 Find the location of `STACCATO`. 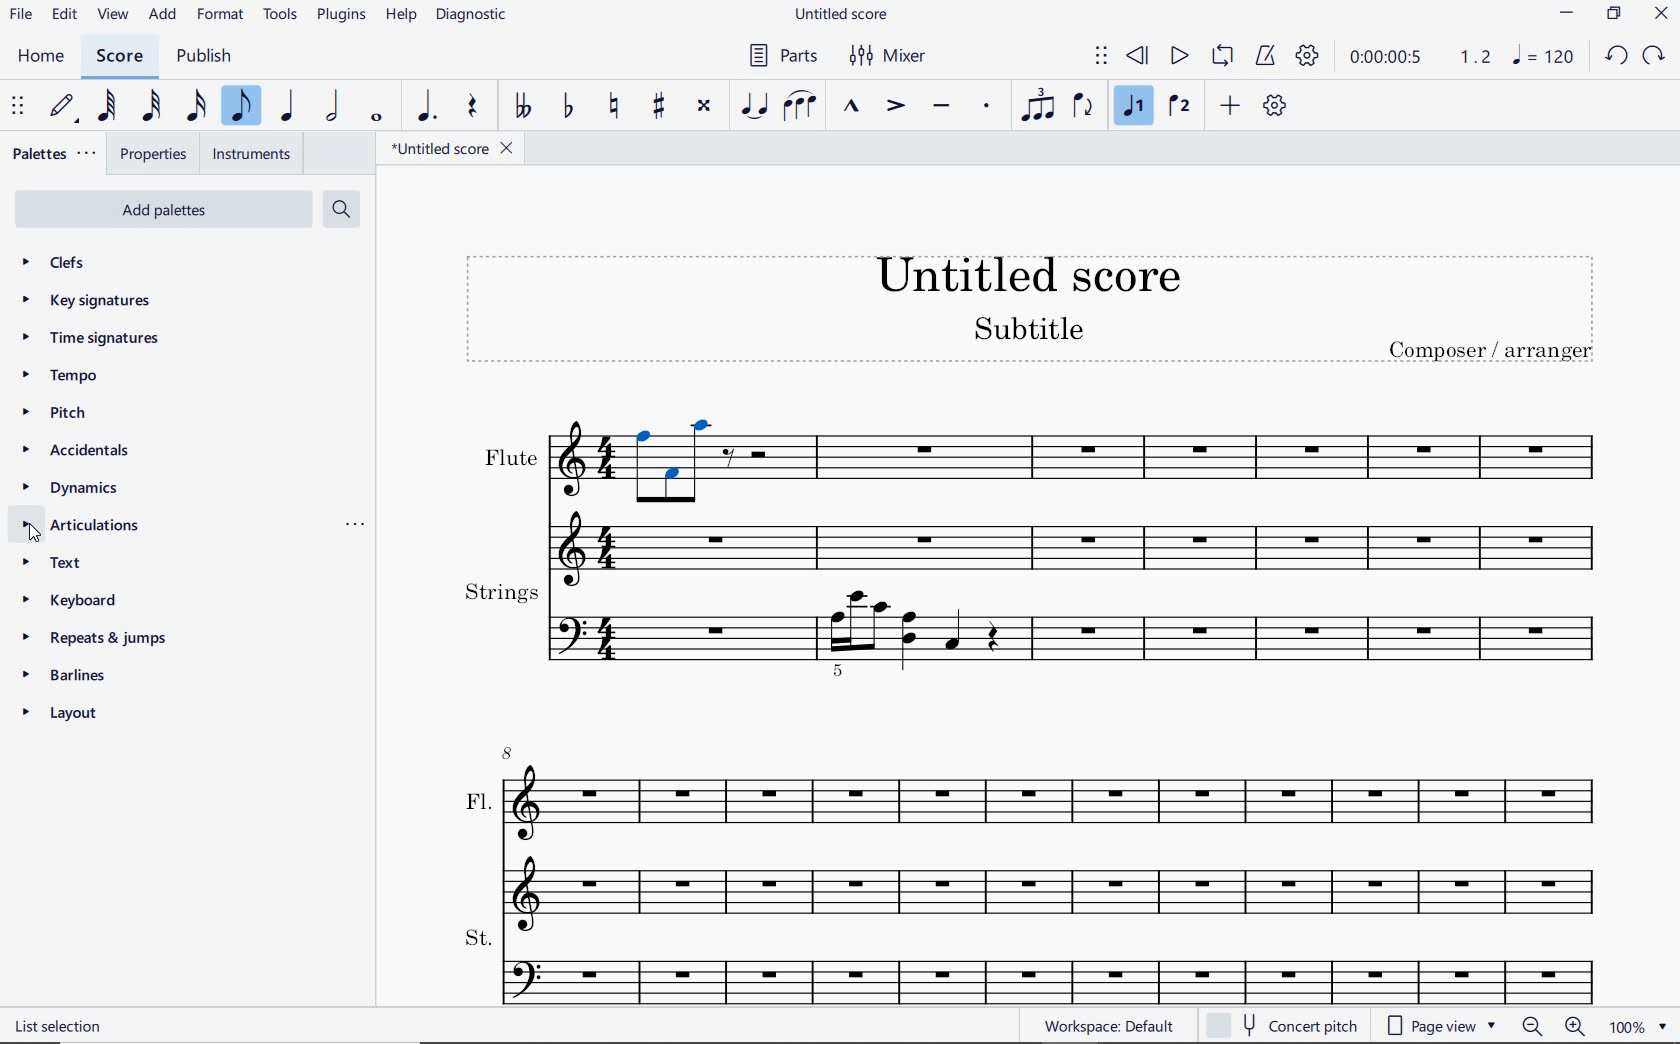

STACCATO is located at coordinates (988, 107).